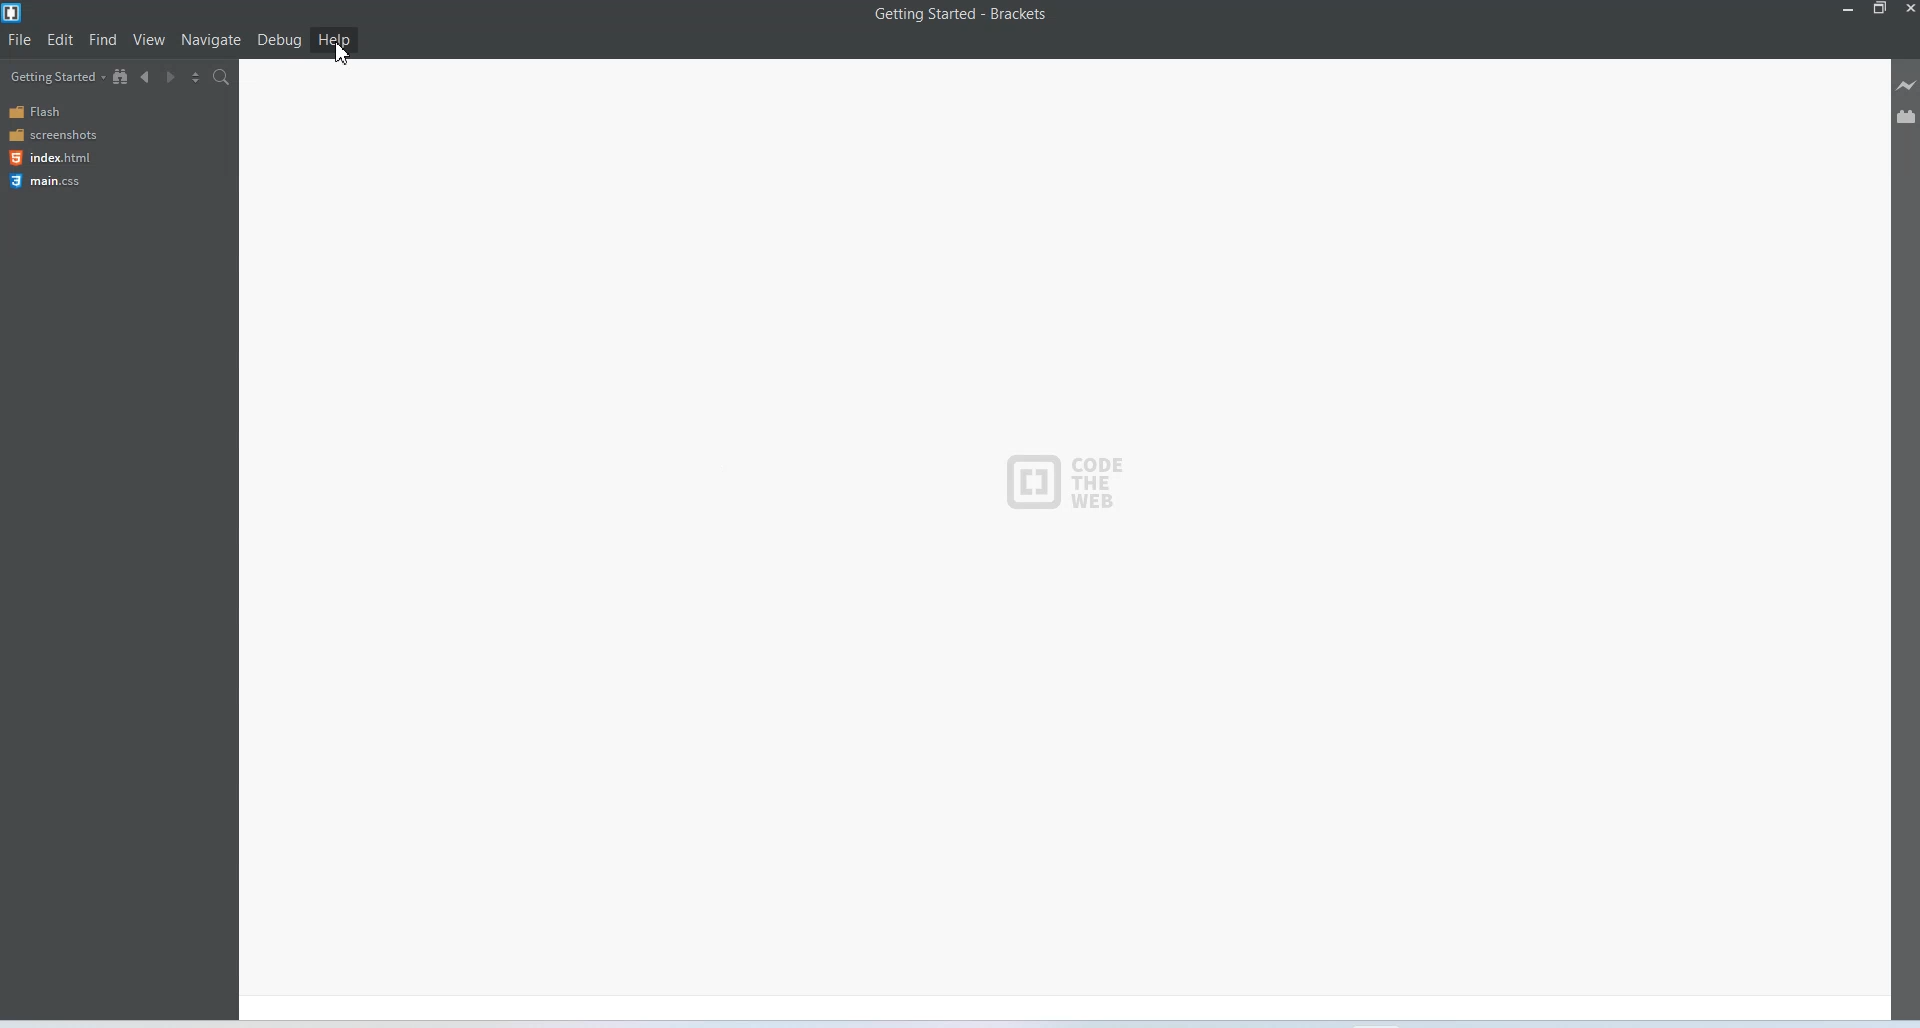 Image resolution: width=1920 pixels, height=1028 pixels. What do you see at coordinates (104, 40) in the screenshot?
I see `Find` at bounding box center [104, 40].